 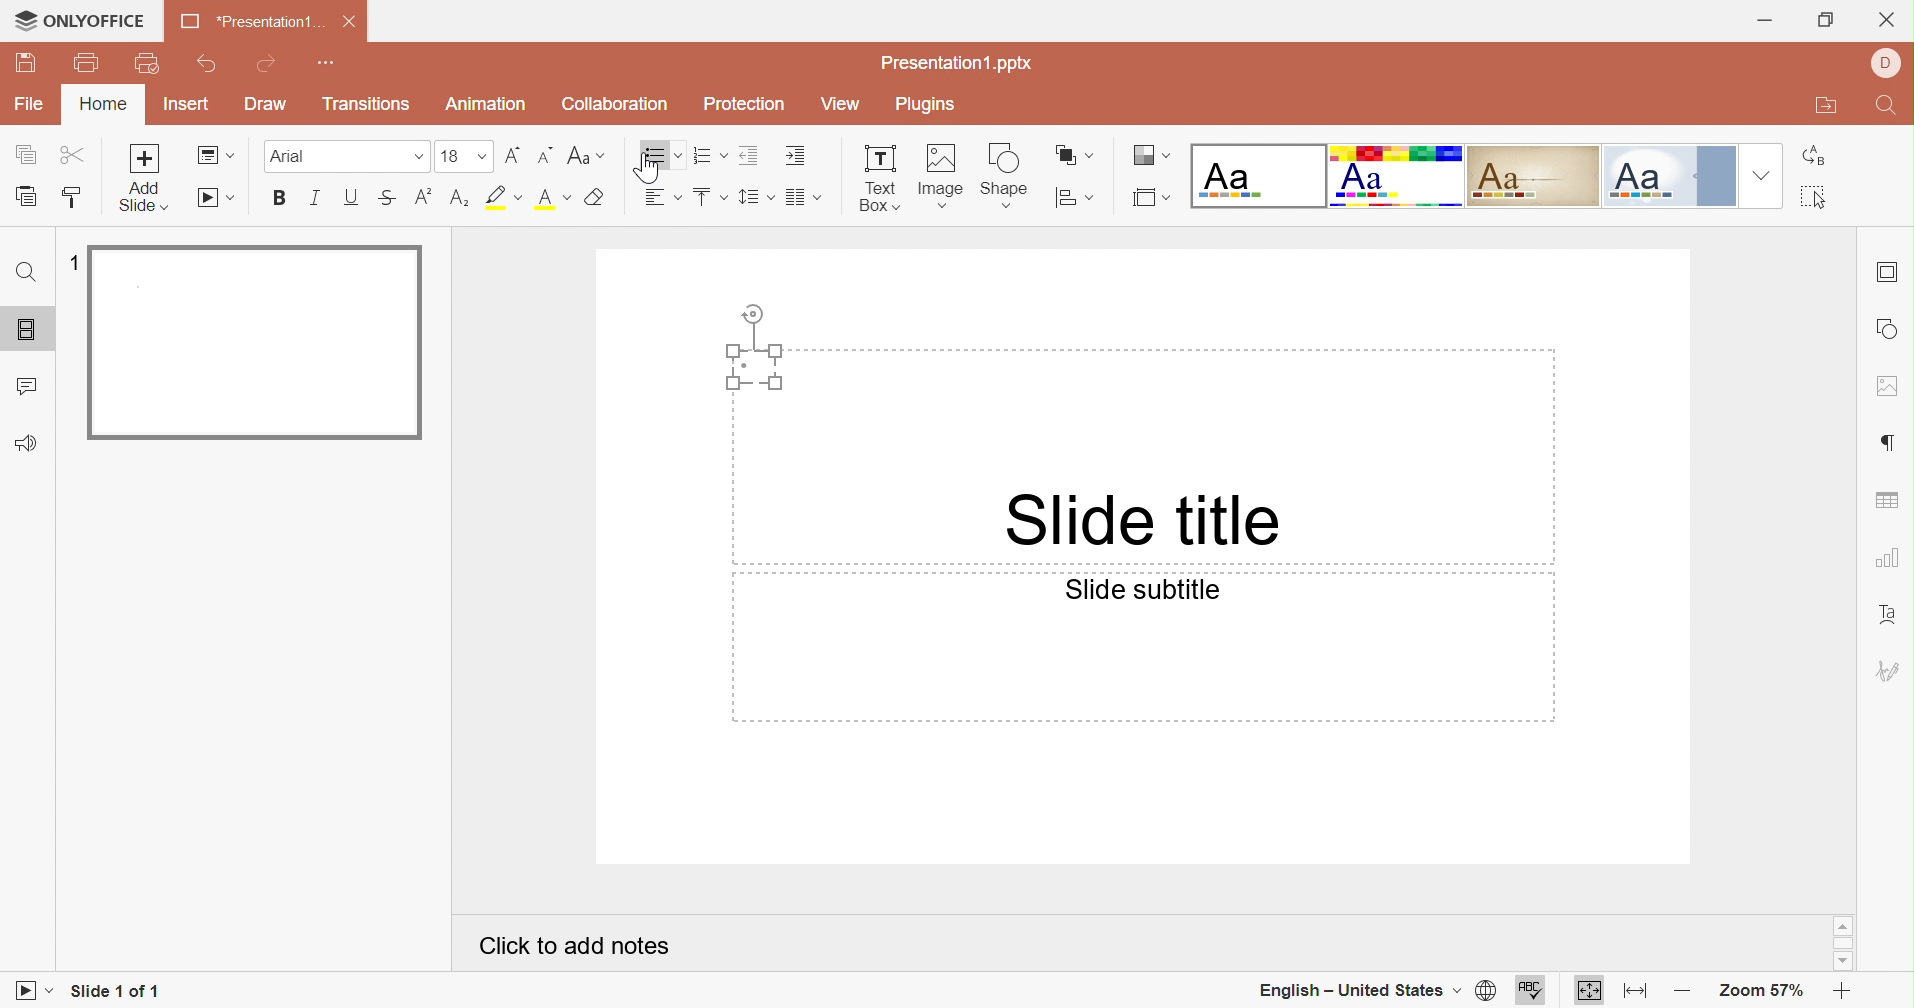 I want to click on Change slide layout, so click(x=216, y=156).